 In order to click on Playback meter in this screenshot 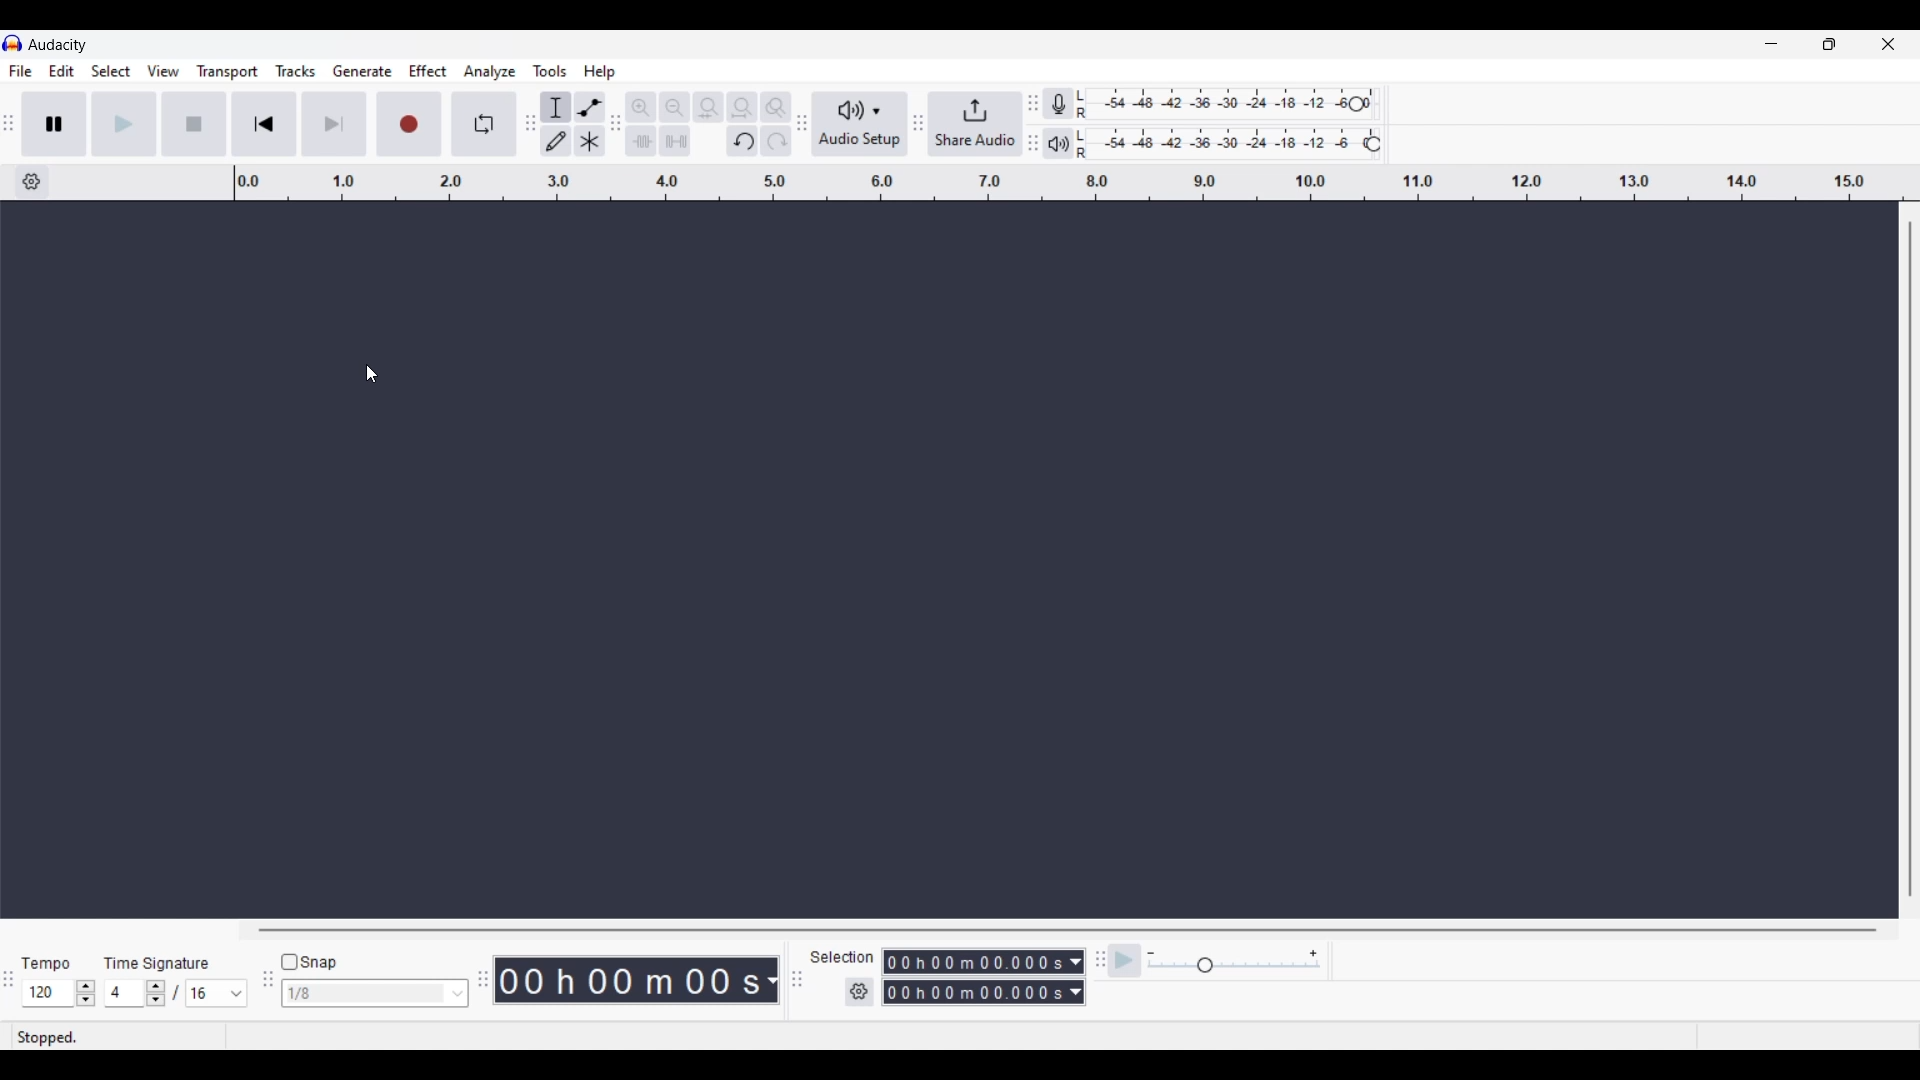, I will do `click(1059, 143)`.